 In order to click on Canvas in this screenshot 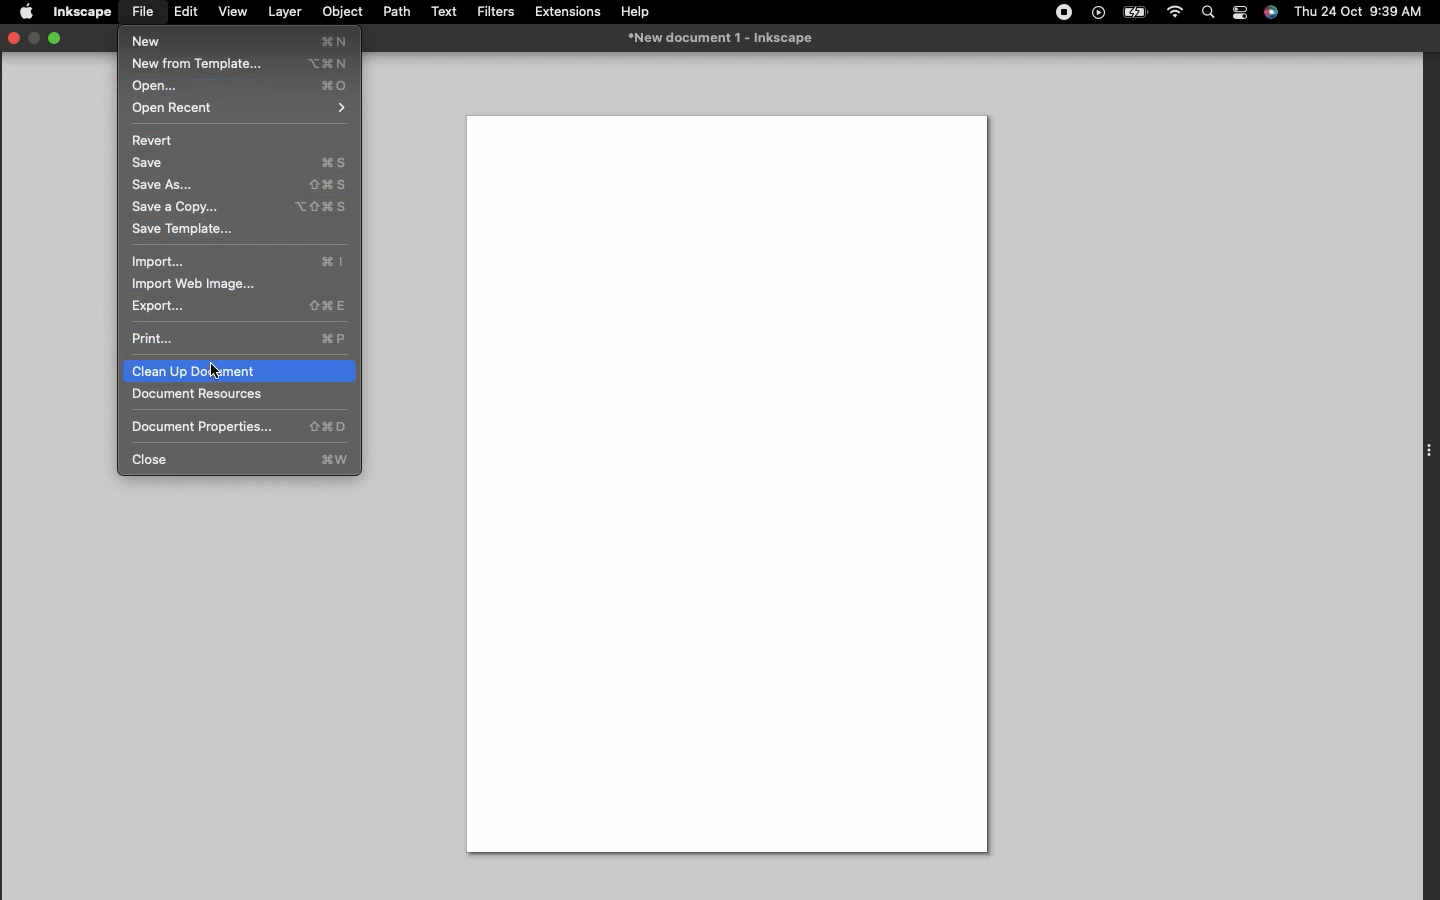, I will do `click(728, 484)`.